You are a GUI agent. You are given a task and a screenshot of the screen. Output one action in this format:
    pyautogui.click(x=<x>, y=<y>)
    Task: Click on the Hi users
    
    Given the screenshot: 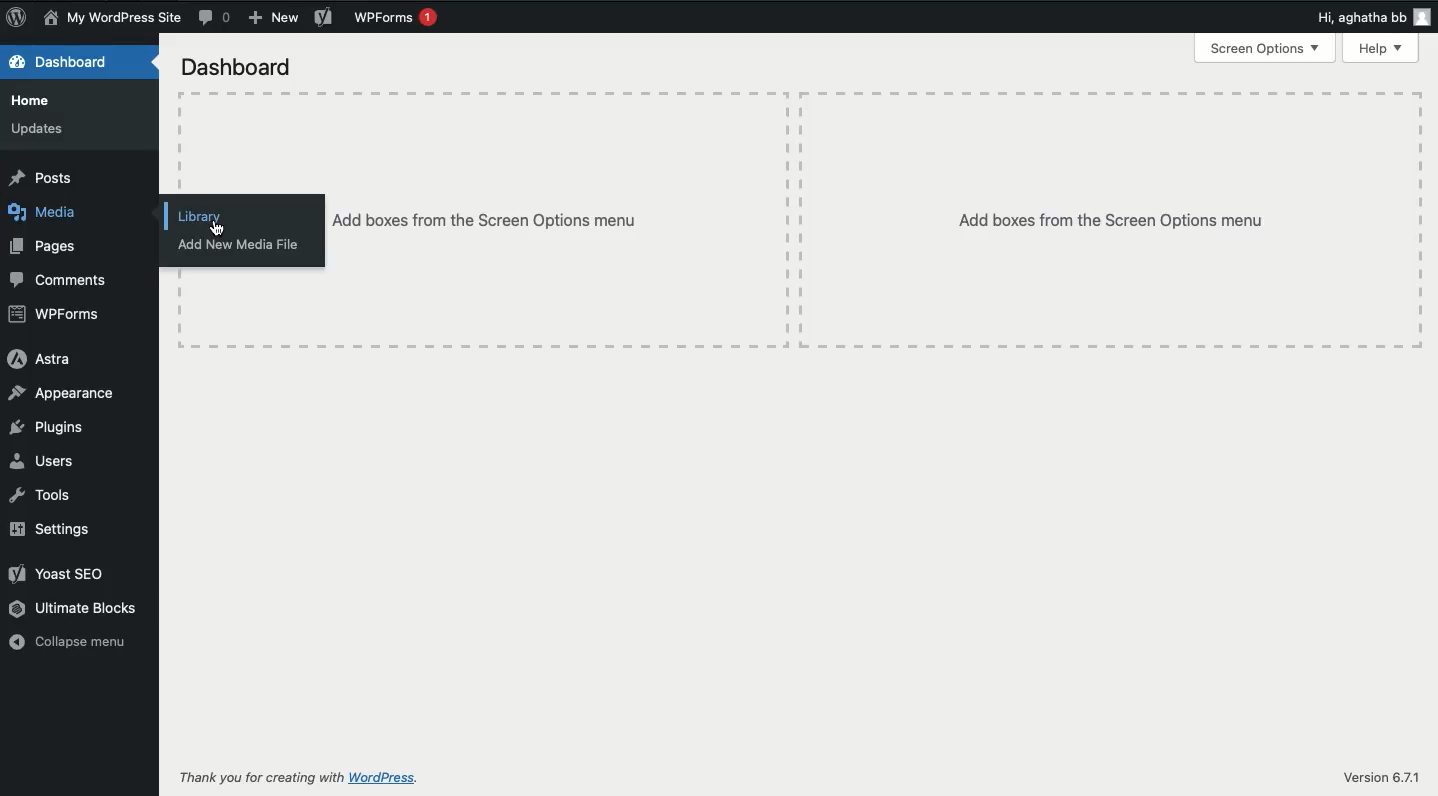 What is the action you would take?
    pyautogui.click(x=1376, y=18)
    